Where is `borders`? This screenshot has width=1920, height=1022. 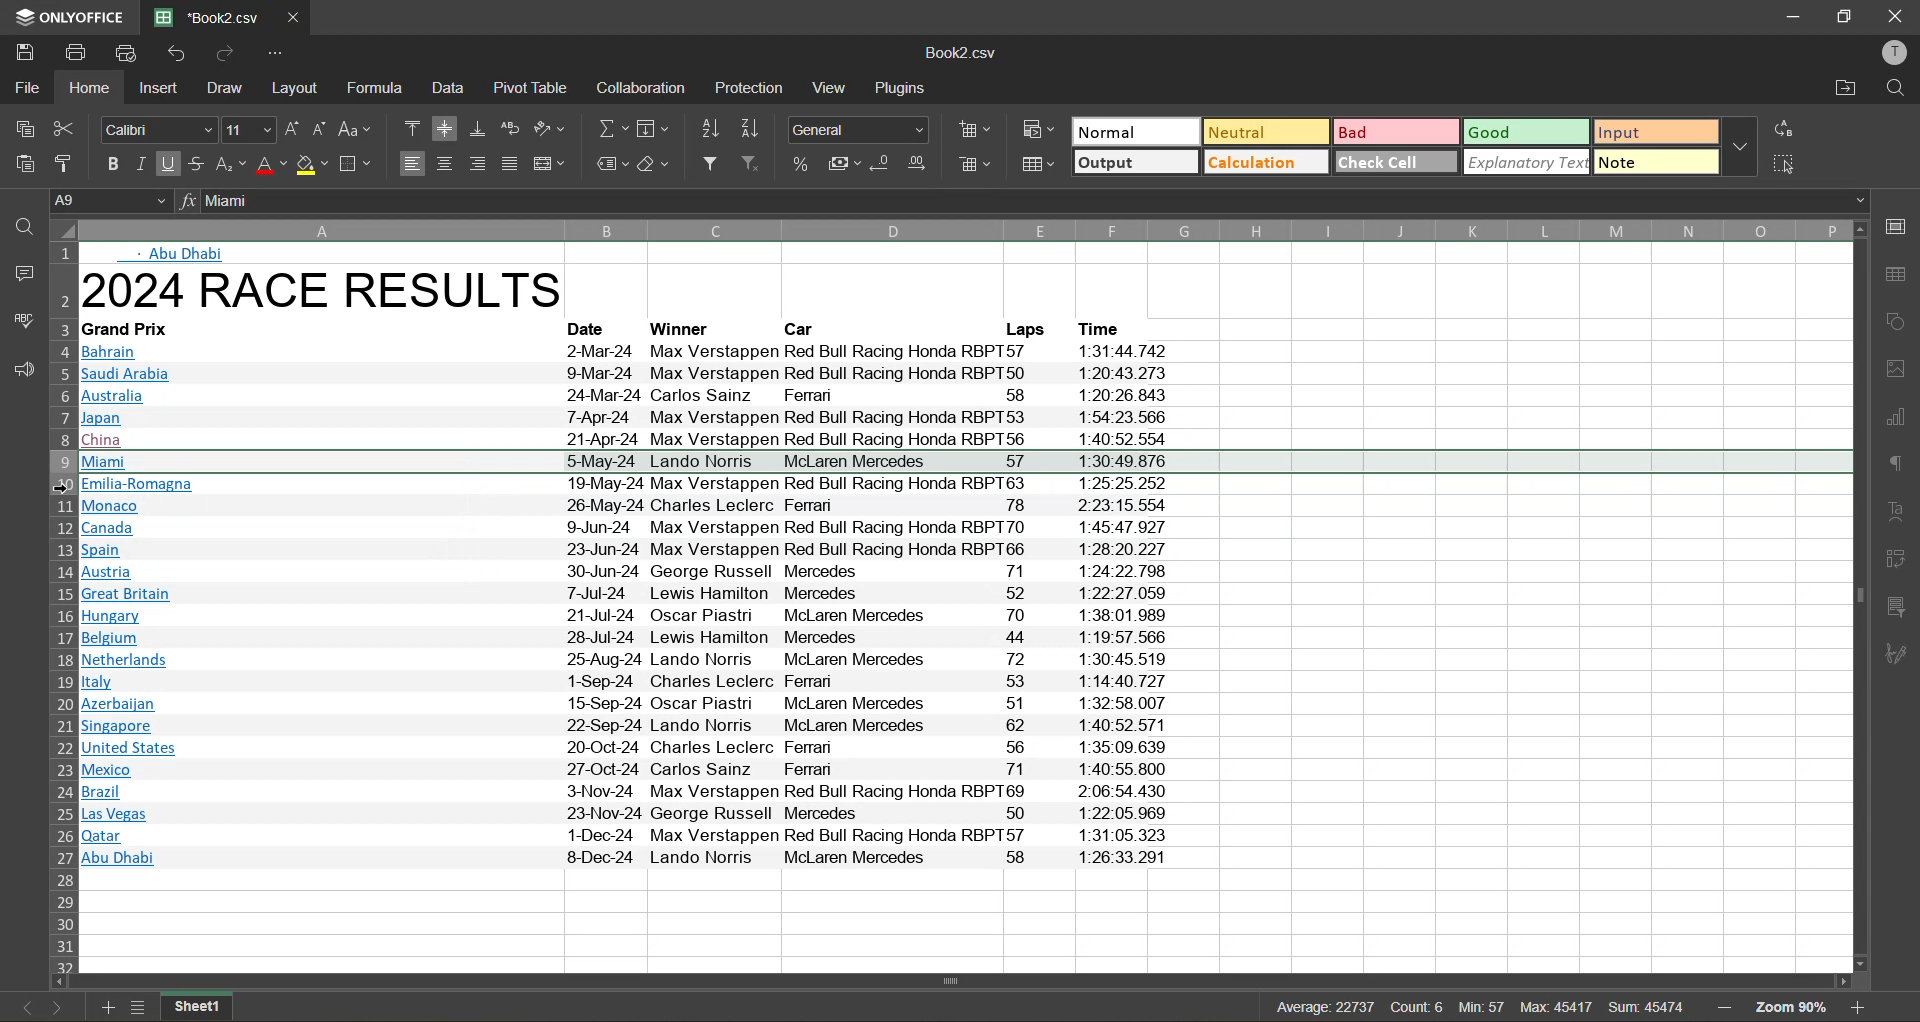
borders is located at coordinates (355, 166).